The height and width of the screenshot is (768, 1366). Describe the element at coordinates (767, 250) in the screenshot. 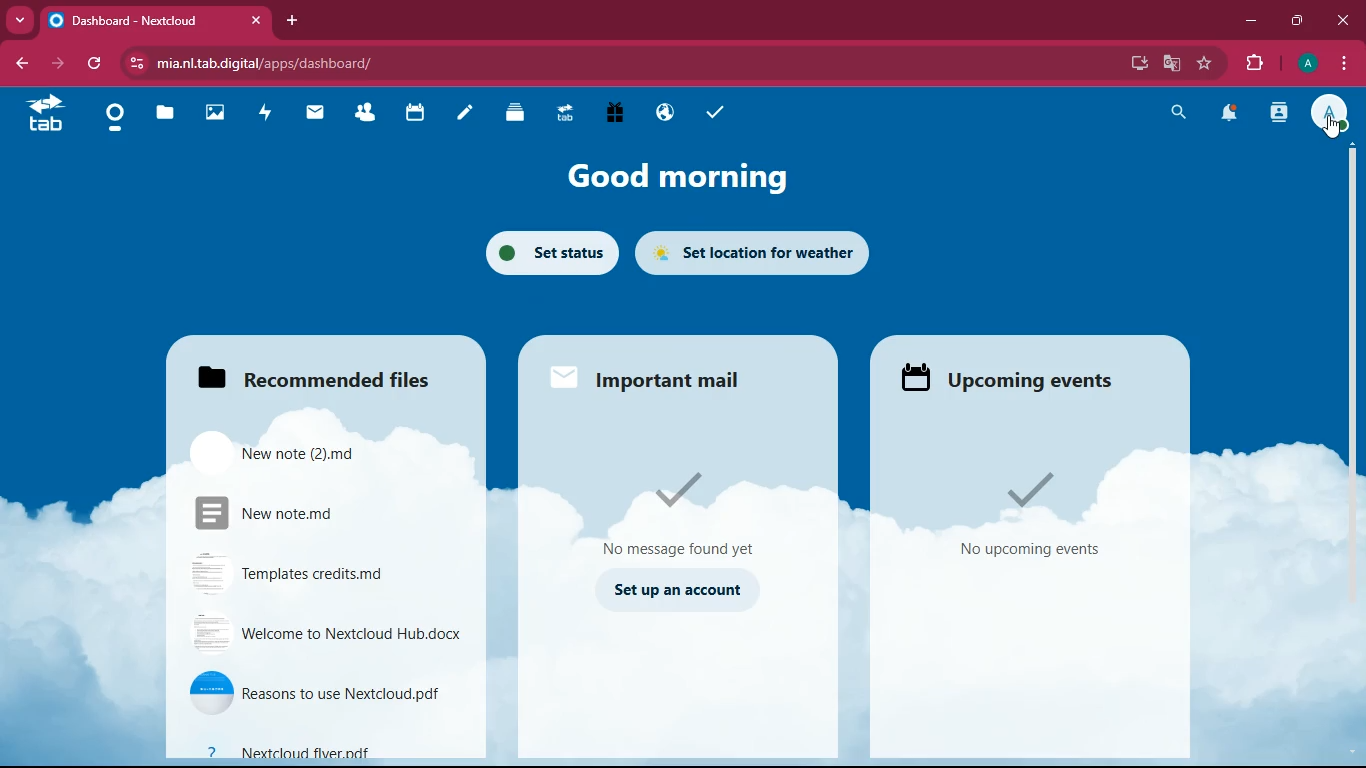

I see `set location` at that location.